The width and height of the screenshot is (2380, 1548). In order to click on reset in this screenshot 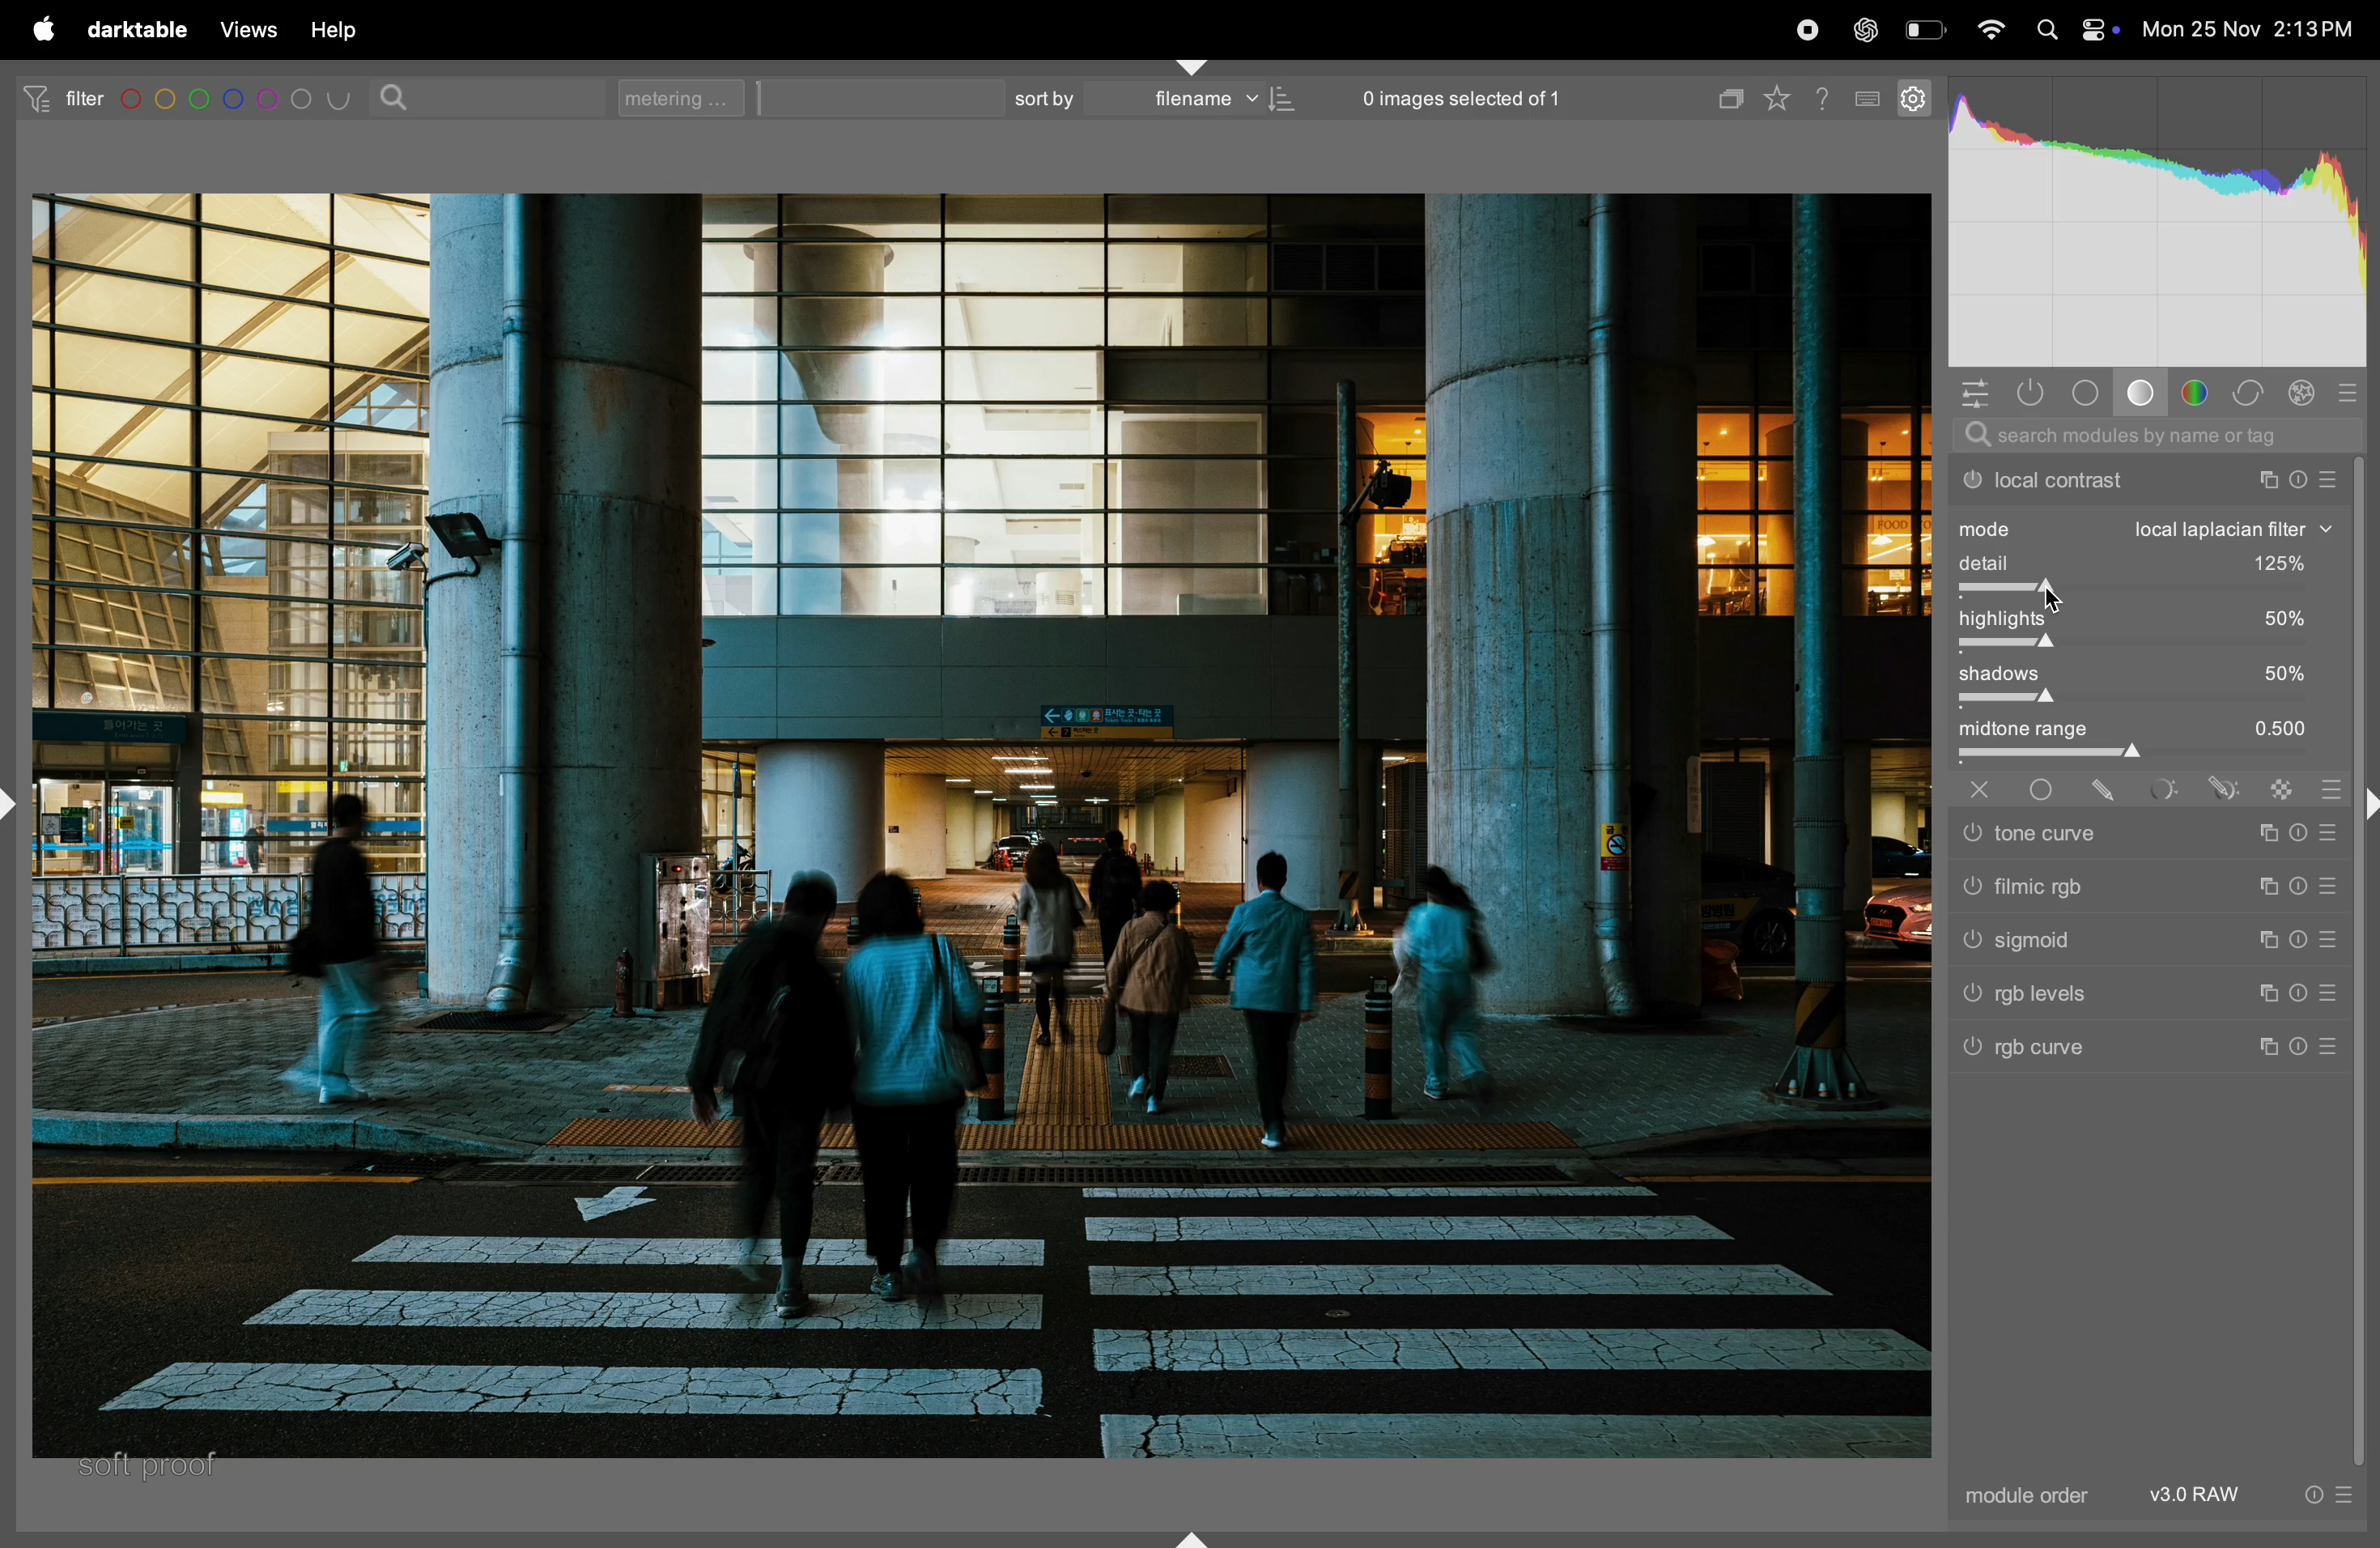, I will do `click(2300, 883)`.